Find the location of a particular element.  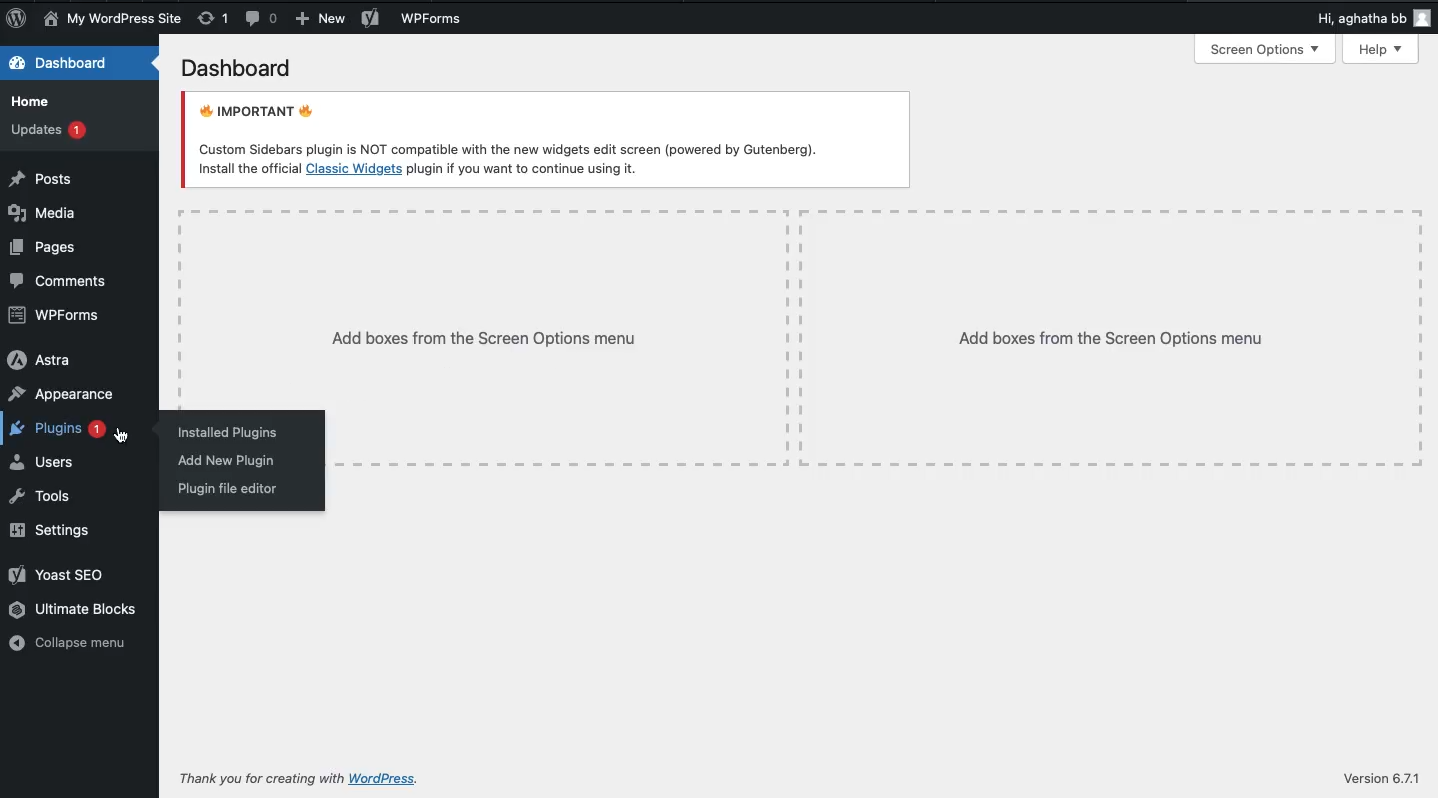

Media is located at coordinates (44, 213).